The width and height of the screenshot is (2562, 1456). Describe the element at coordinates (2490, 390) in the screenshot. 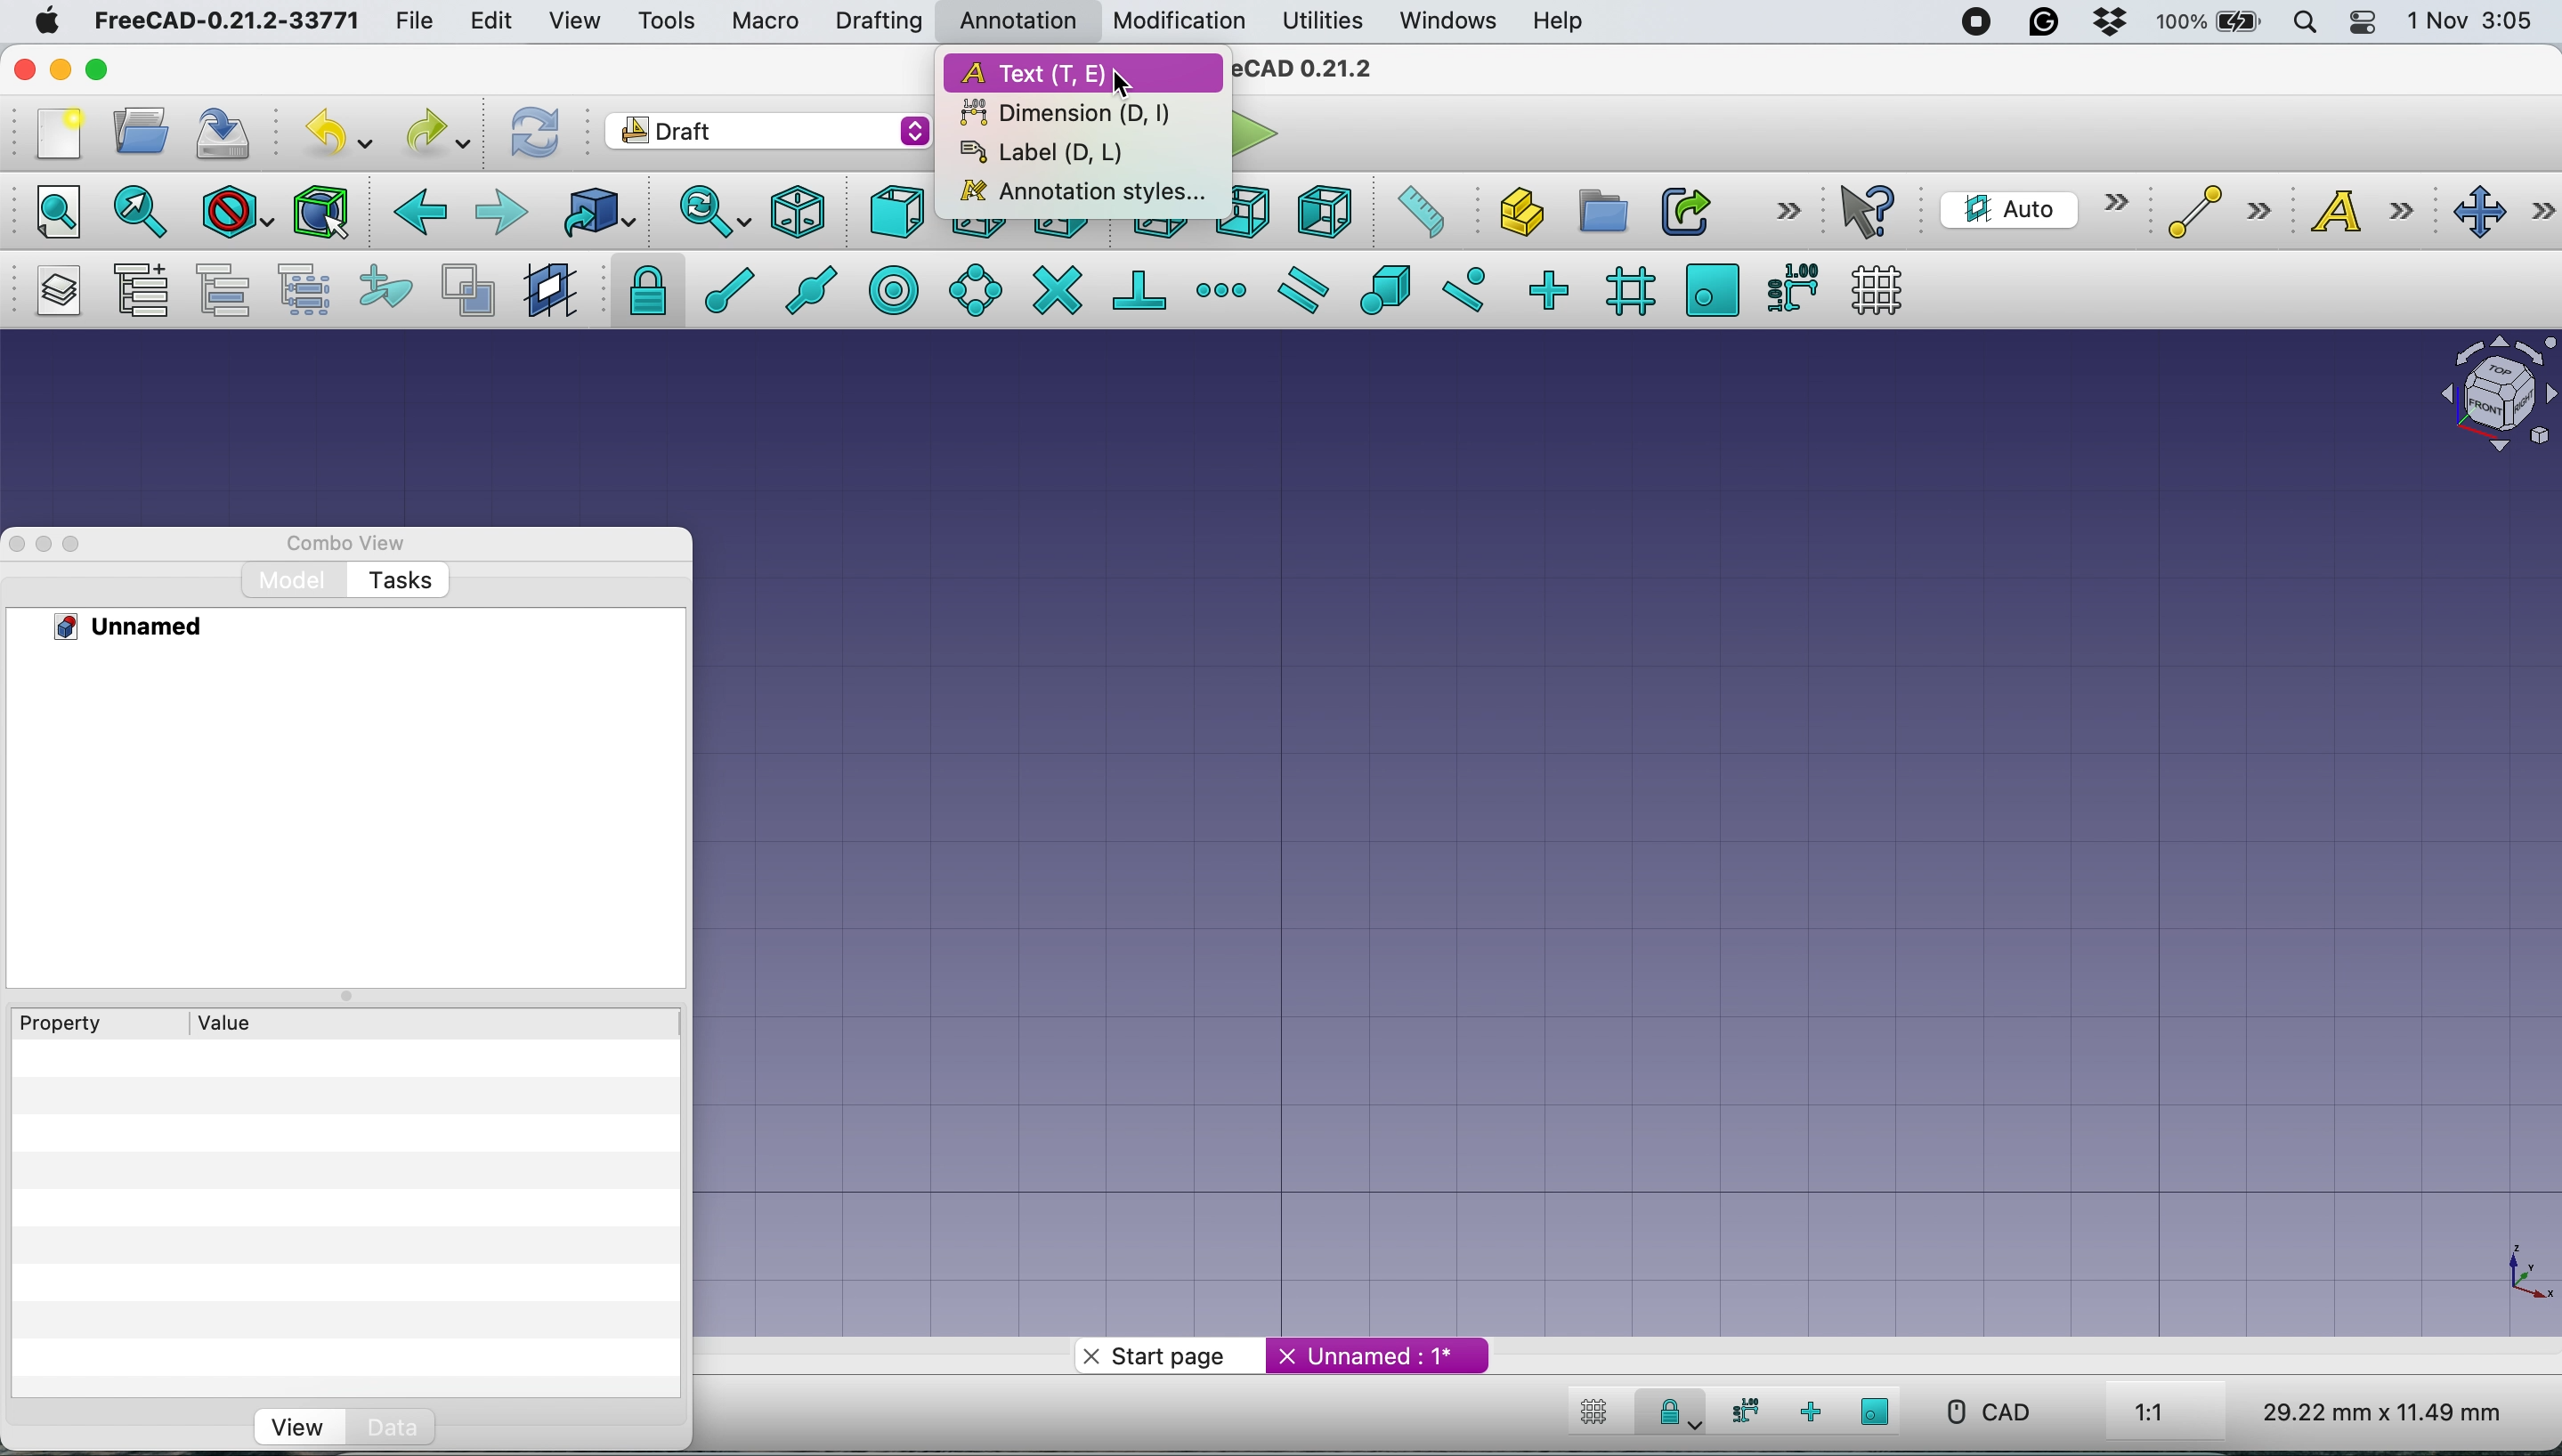

I see `object interface` at that location.